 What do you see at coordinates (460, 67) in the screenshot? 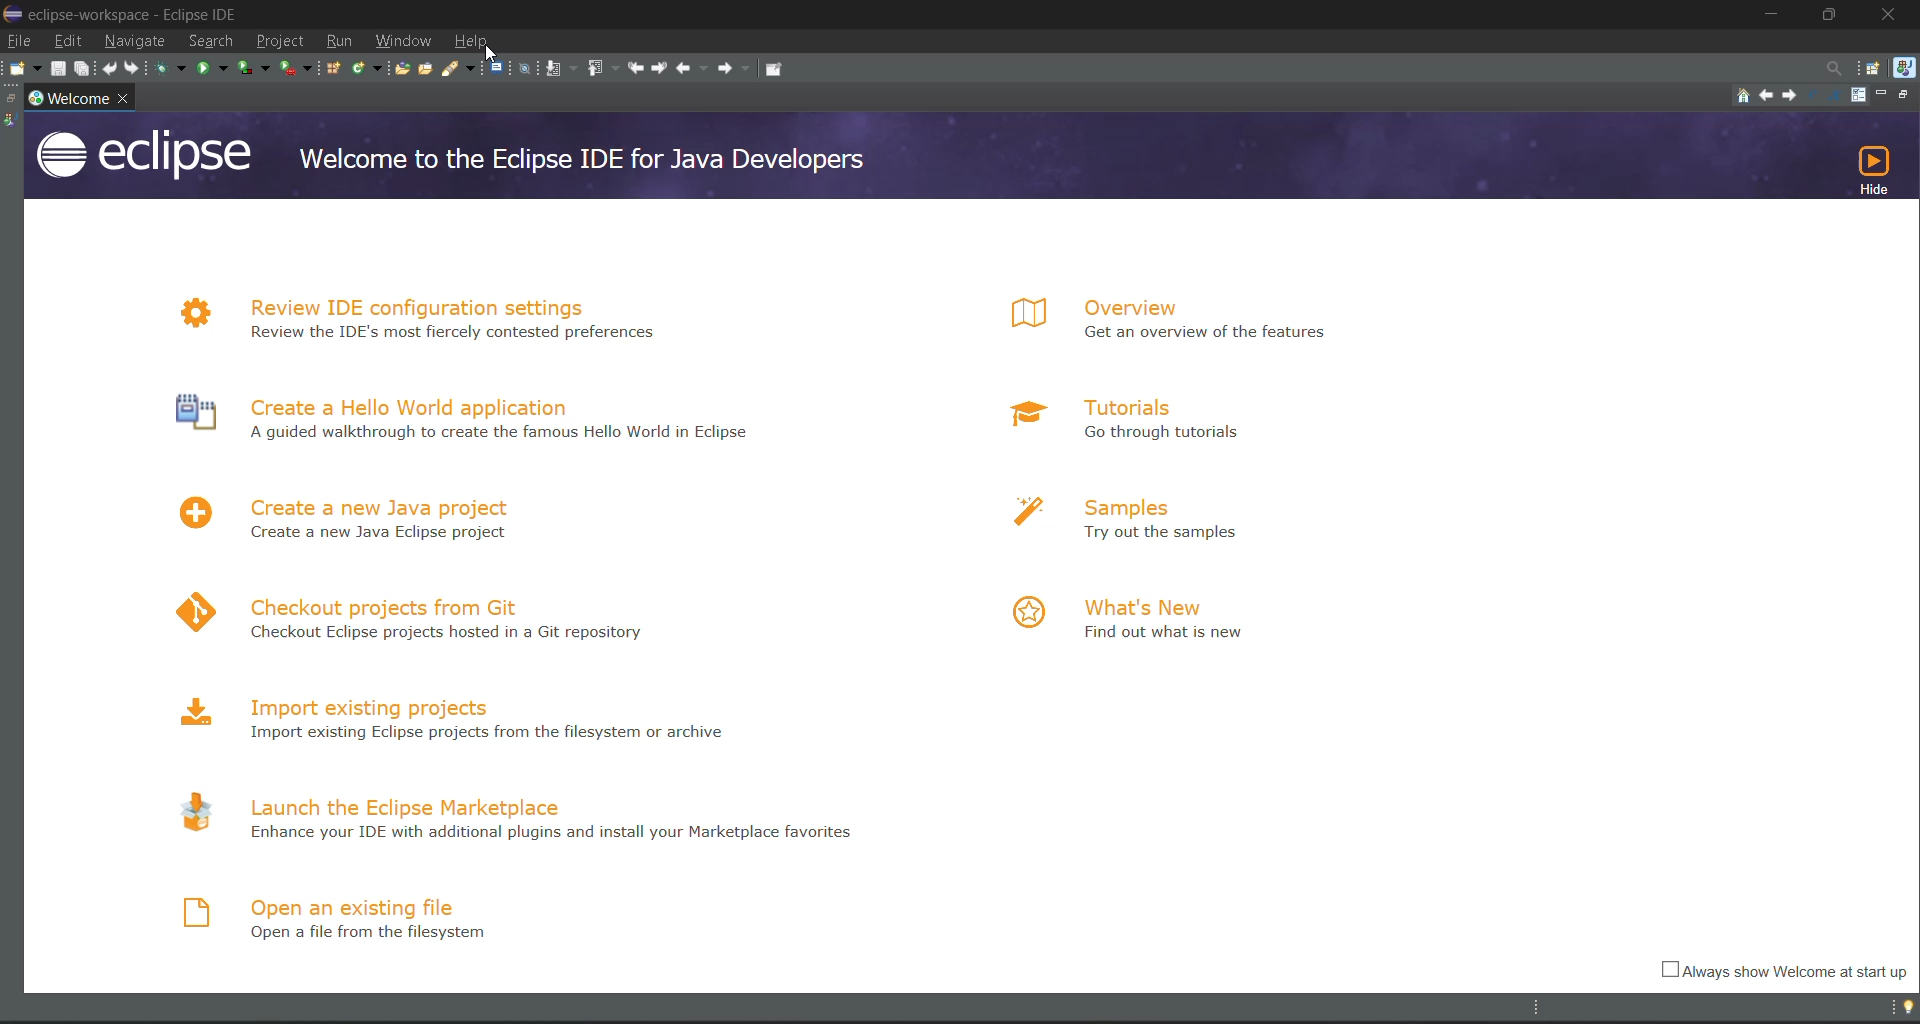
I see `search` at bounding box center [460, 67].